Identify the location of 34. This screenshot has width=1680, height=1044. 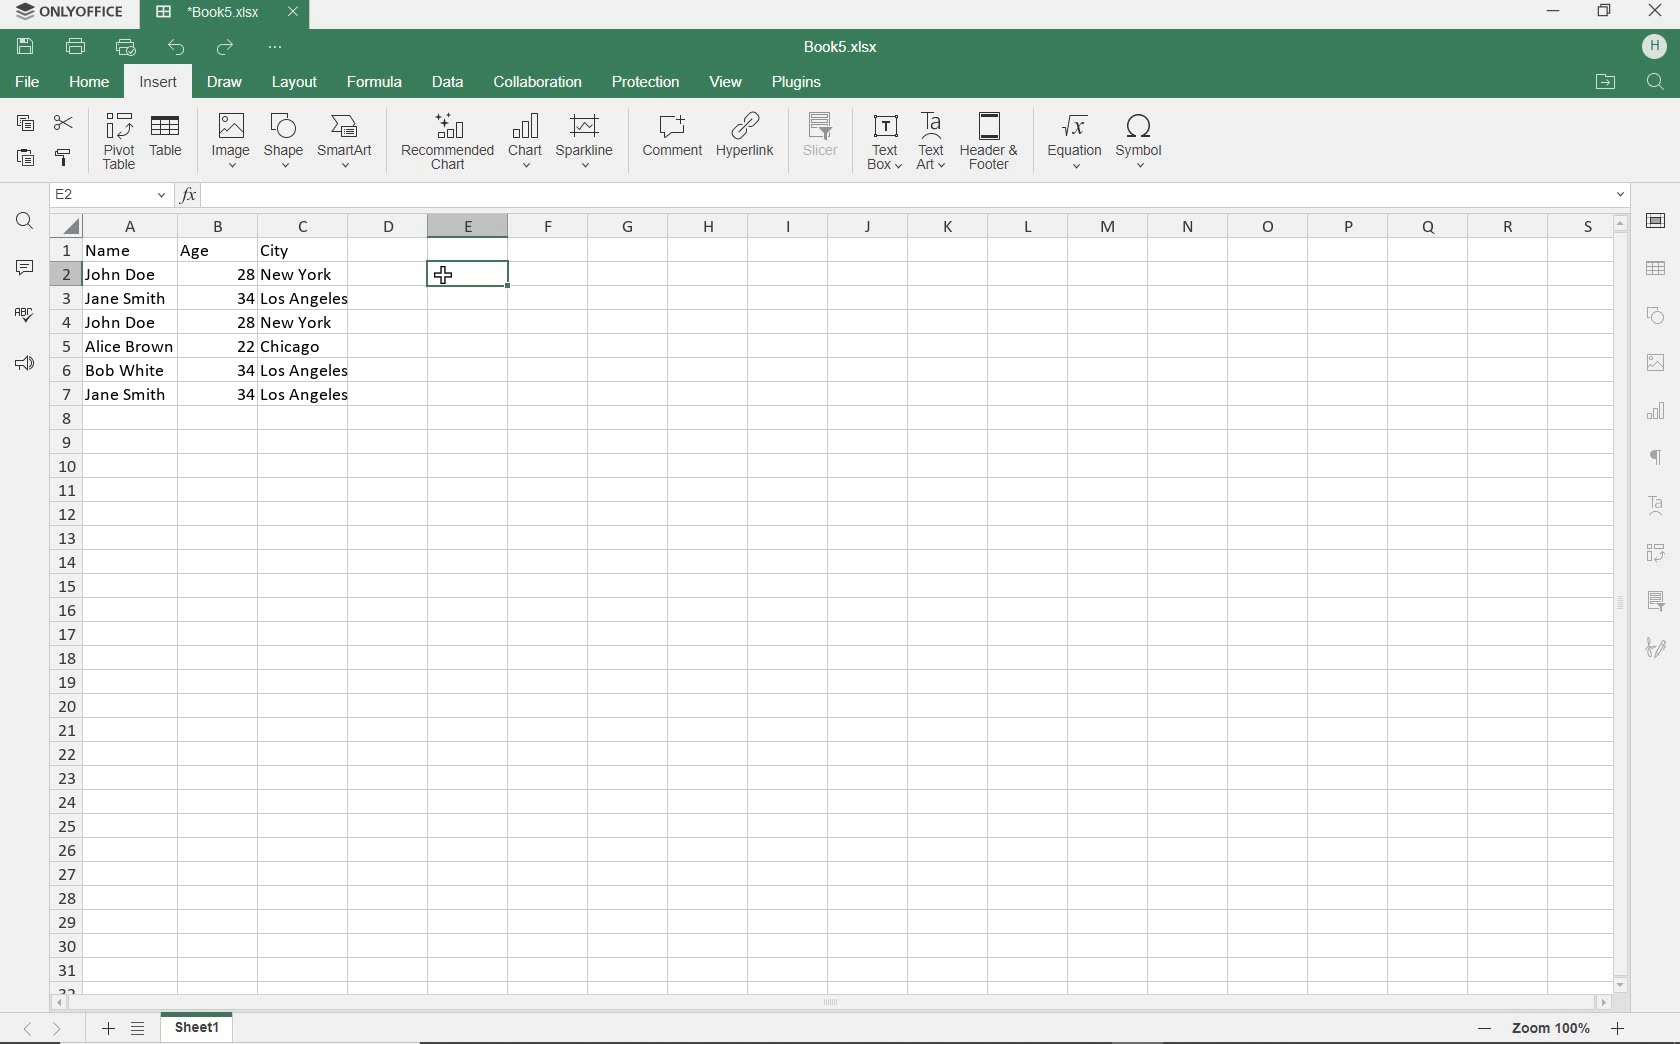
(225, 297).